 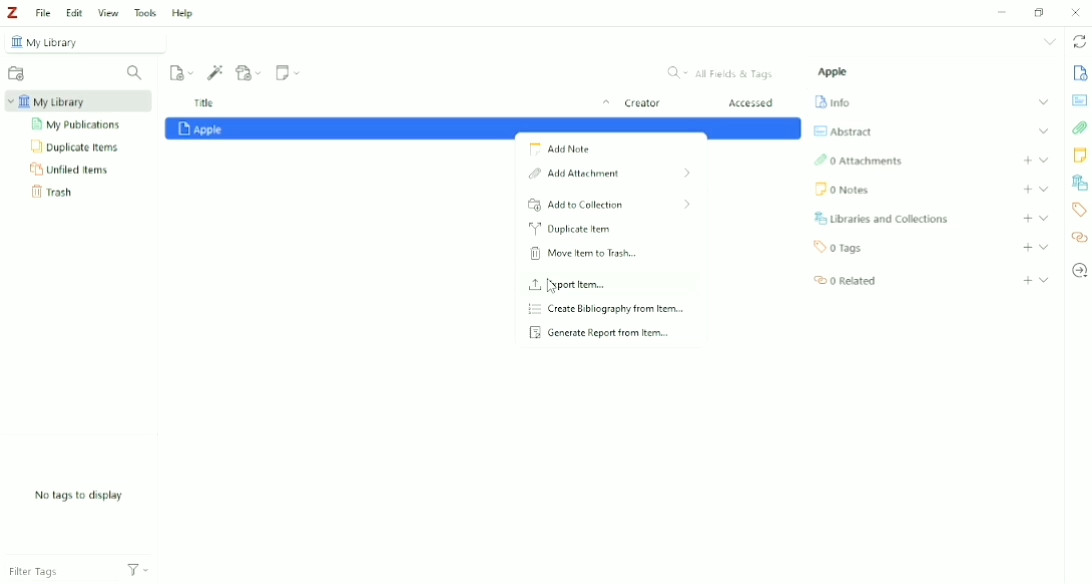 What do you see at coordinates (136, 73) in the screenshot?
I see `Filter Collections` at bounding box center [136, 73].